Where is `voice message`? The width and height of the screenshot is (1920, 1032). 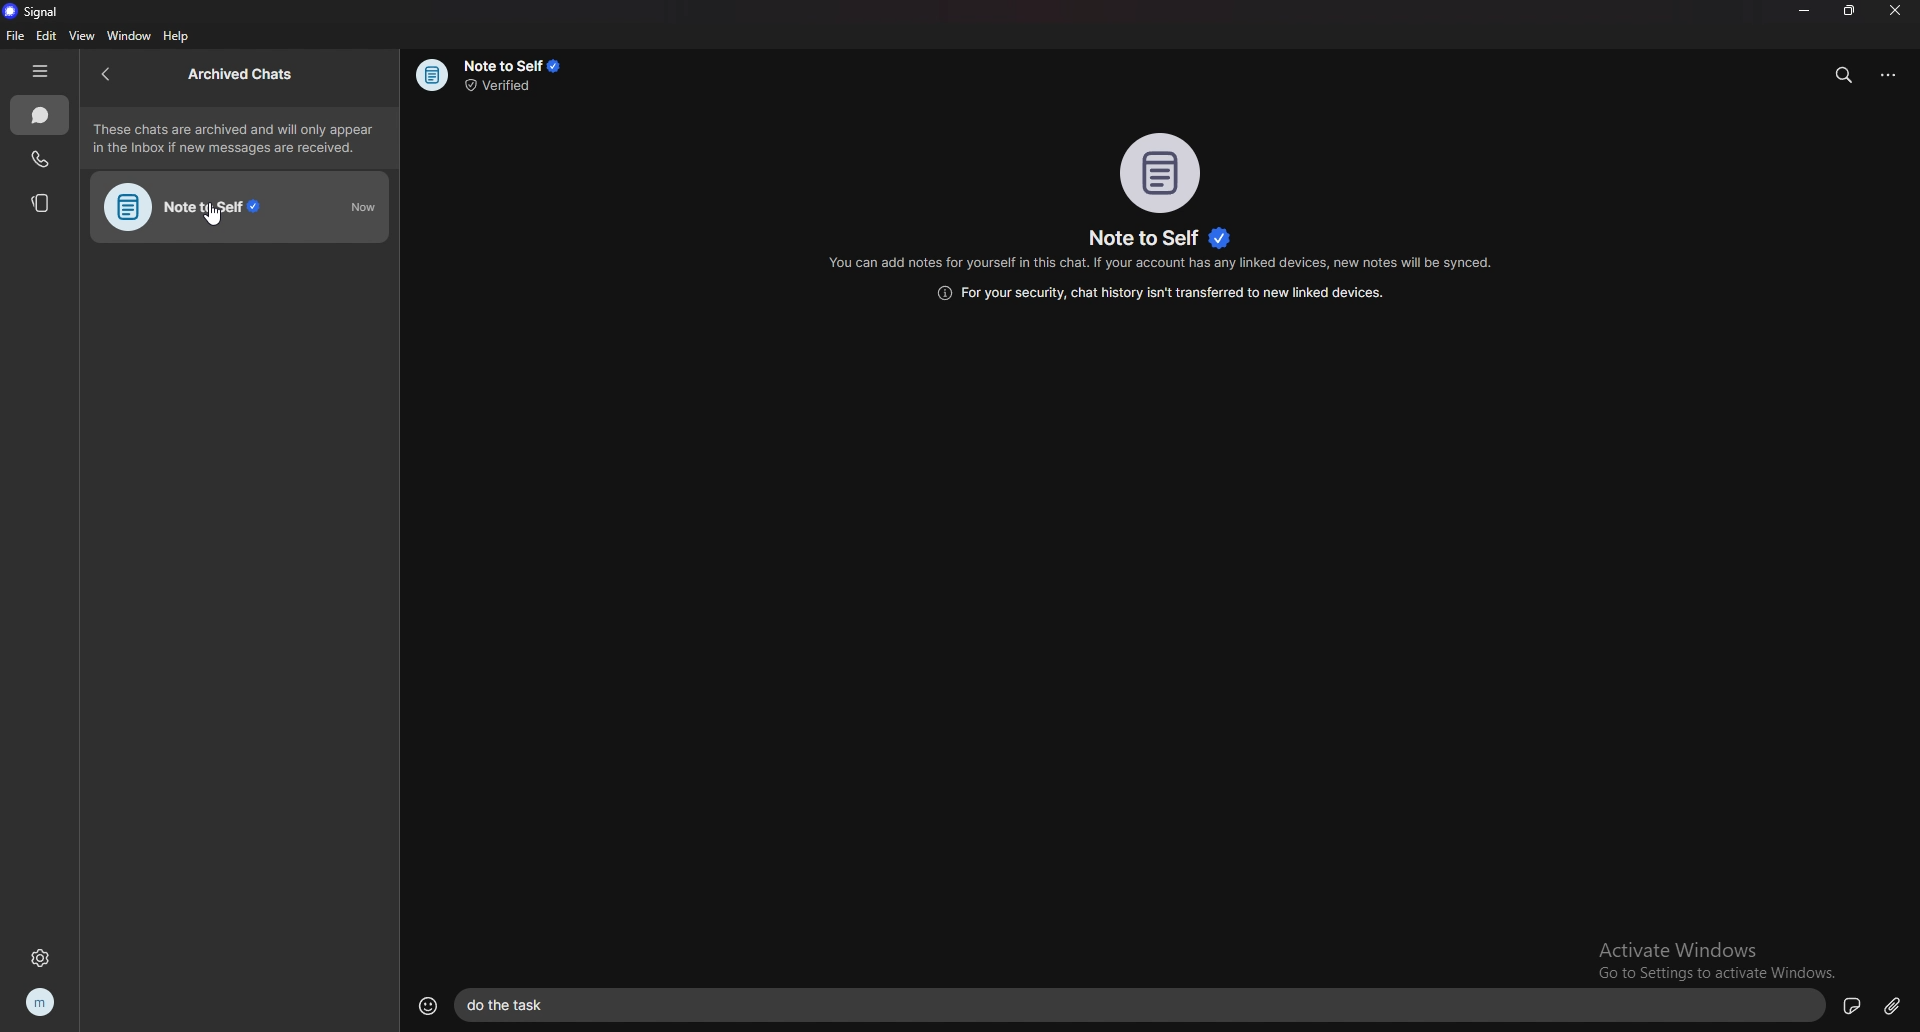 voice message is located at coordinates (1853, 1004).